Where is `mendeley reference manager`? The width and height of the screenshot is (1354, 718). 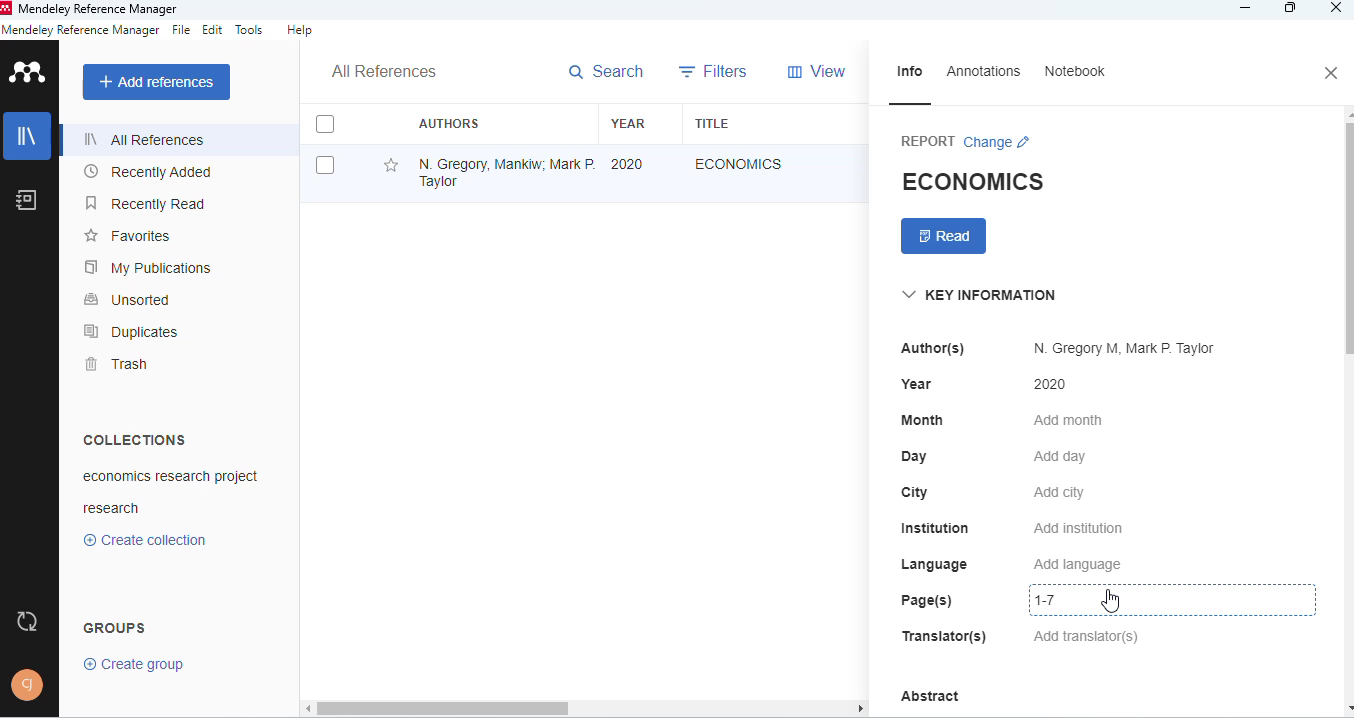
mendeley reference manager is located at coordinates (101, 9).